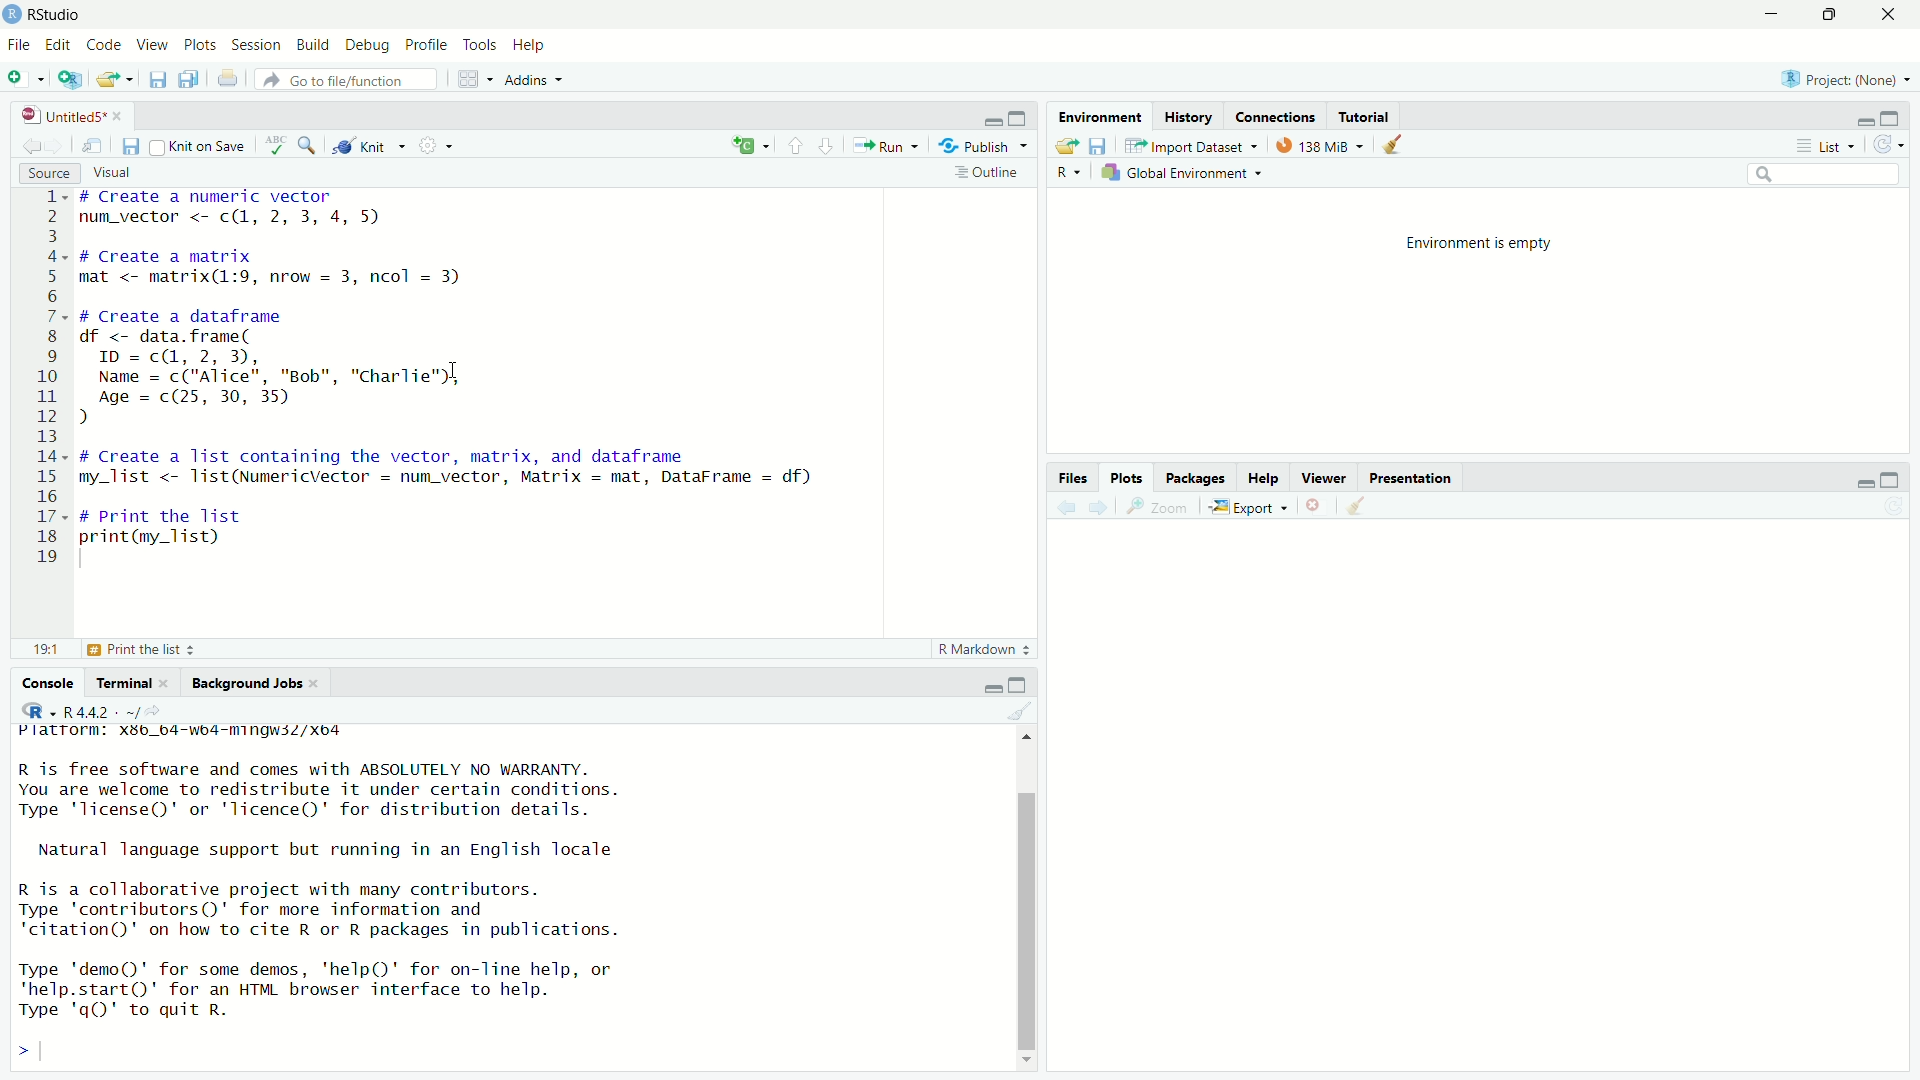 The image size is (1920, 1080). I want to click on R~, so click(1070, 170).